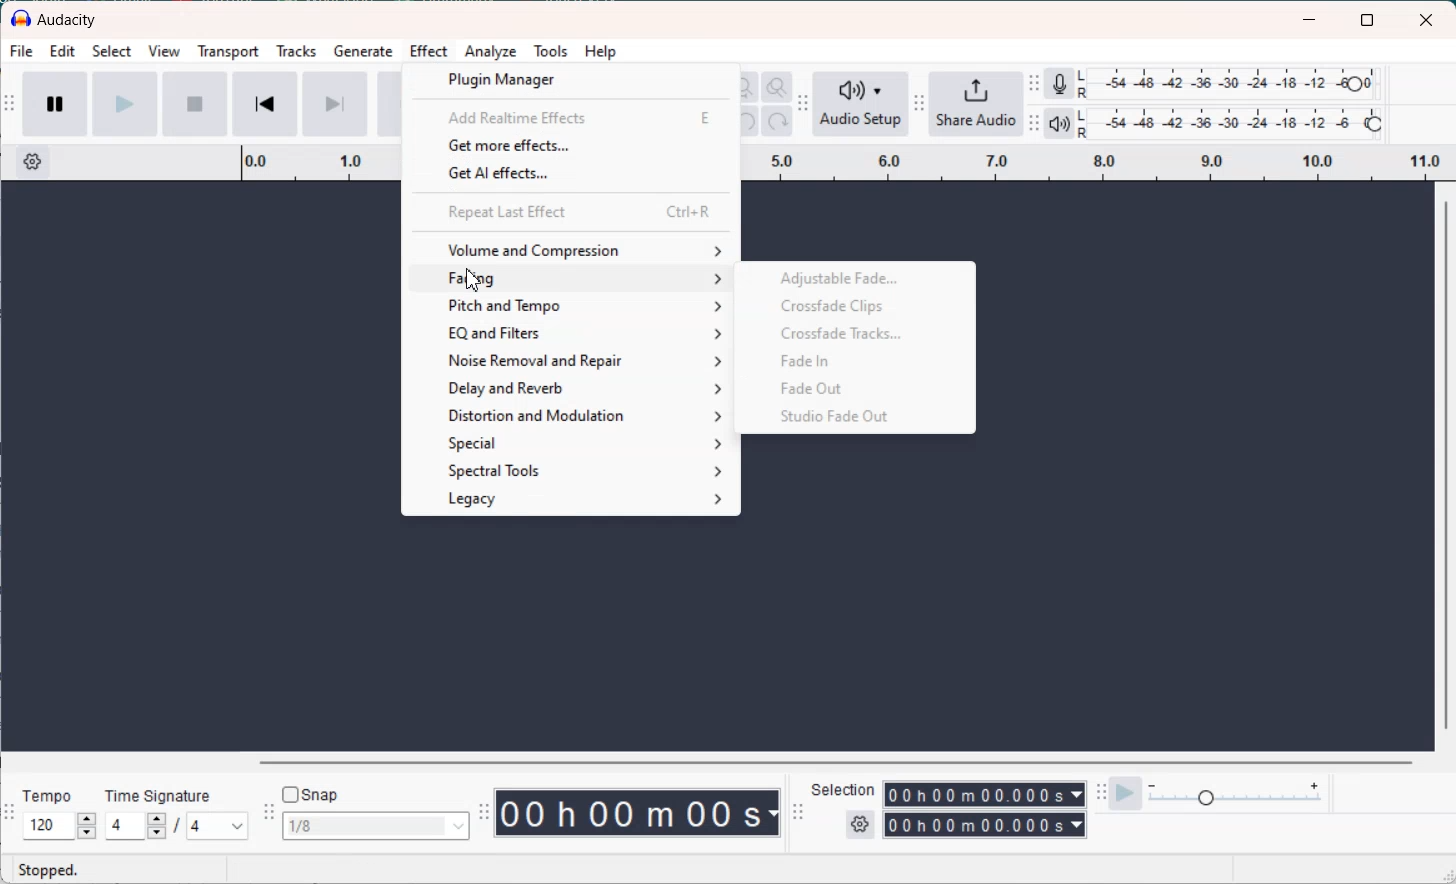  What do you see at coordinates (484, 812) in the screenshot?
I see `Audacity time toolbar` at bounding box center [484, 812].